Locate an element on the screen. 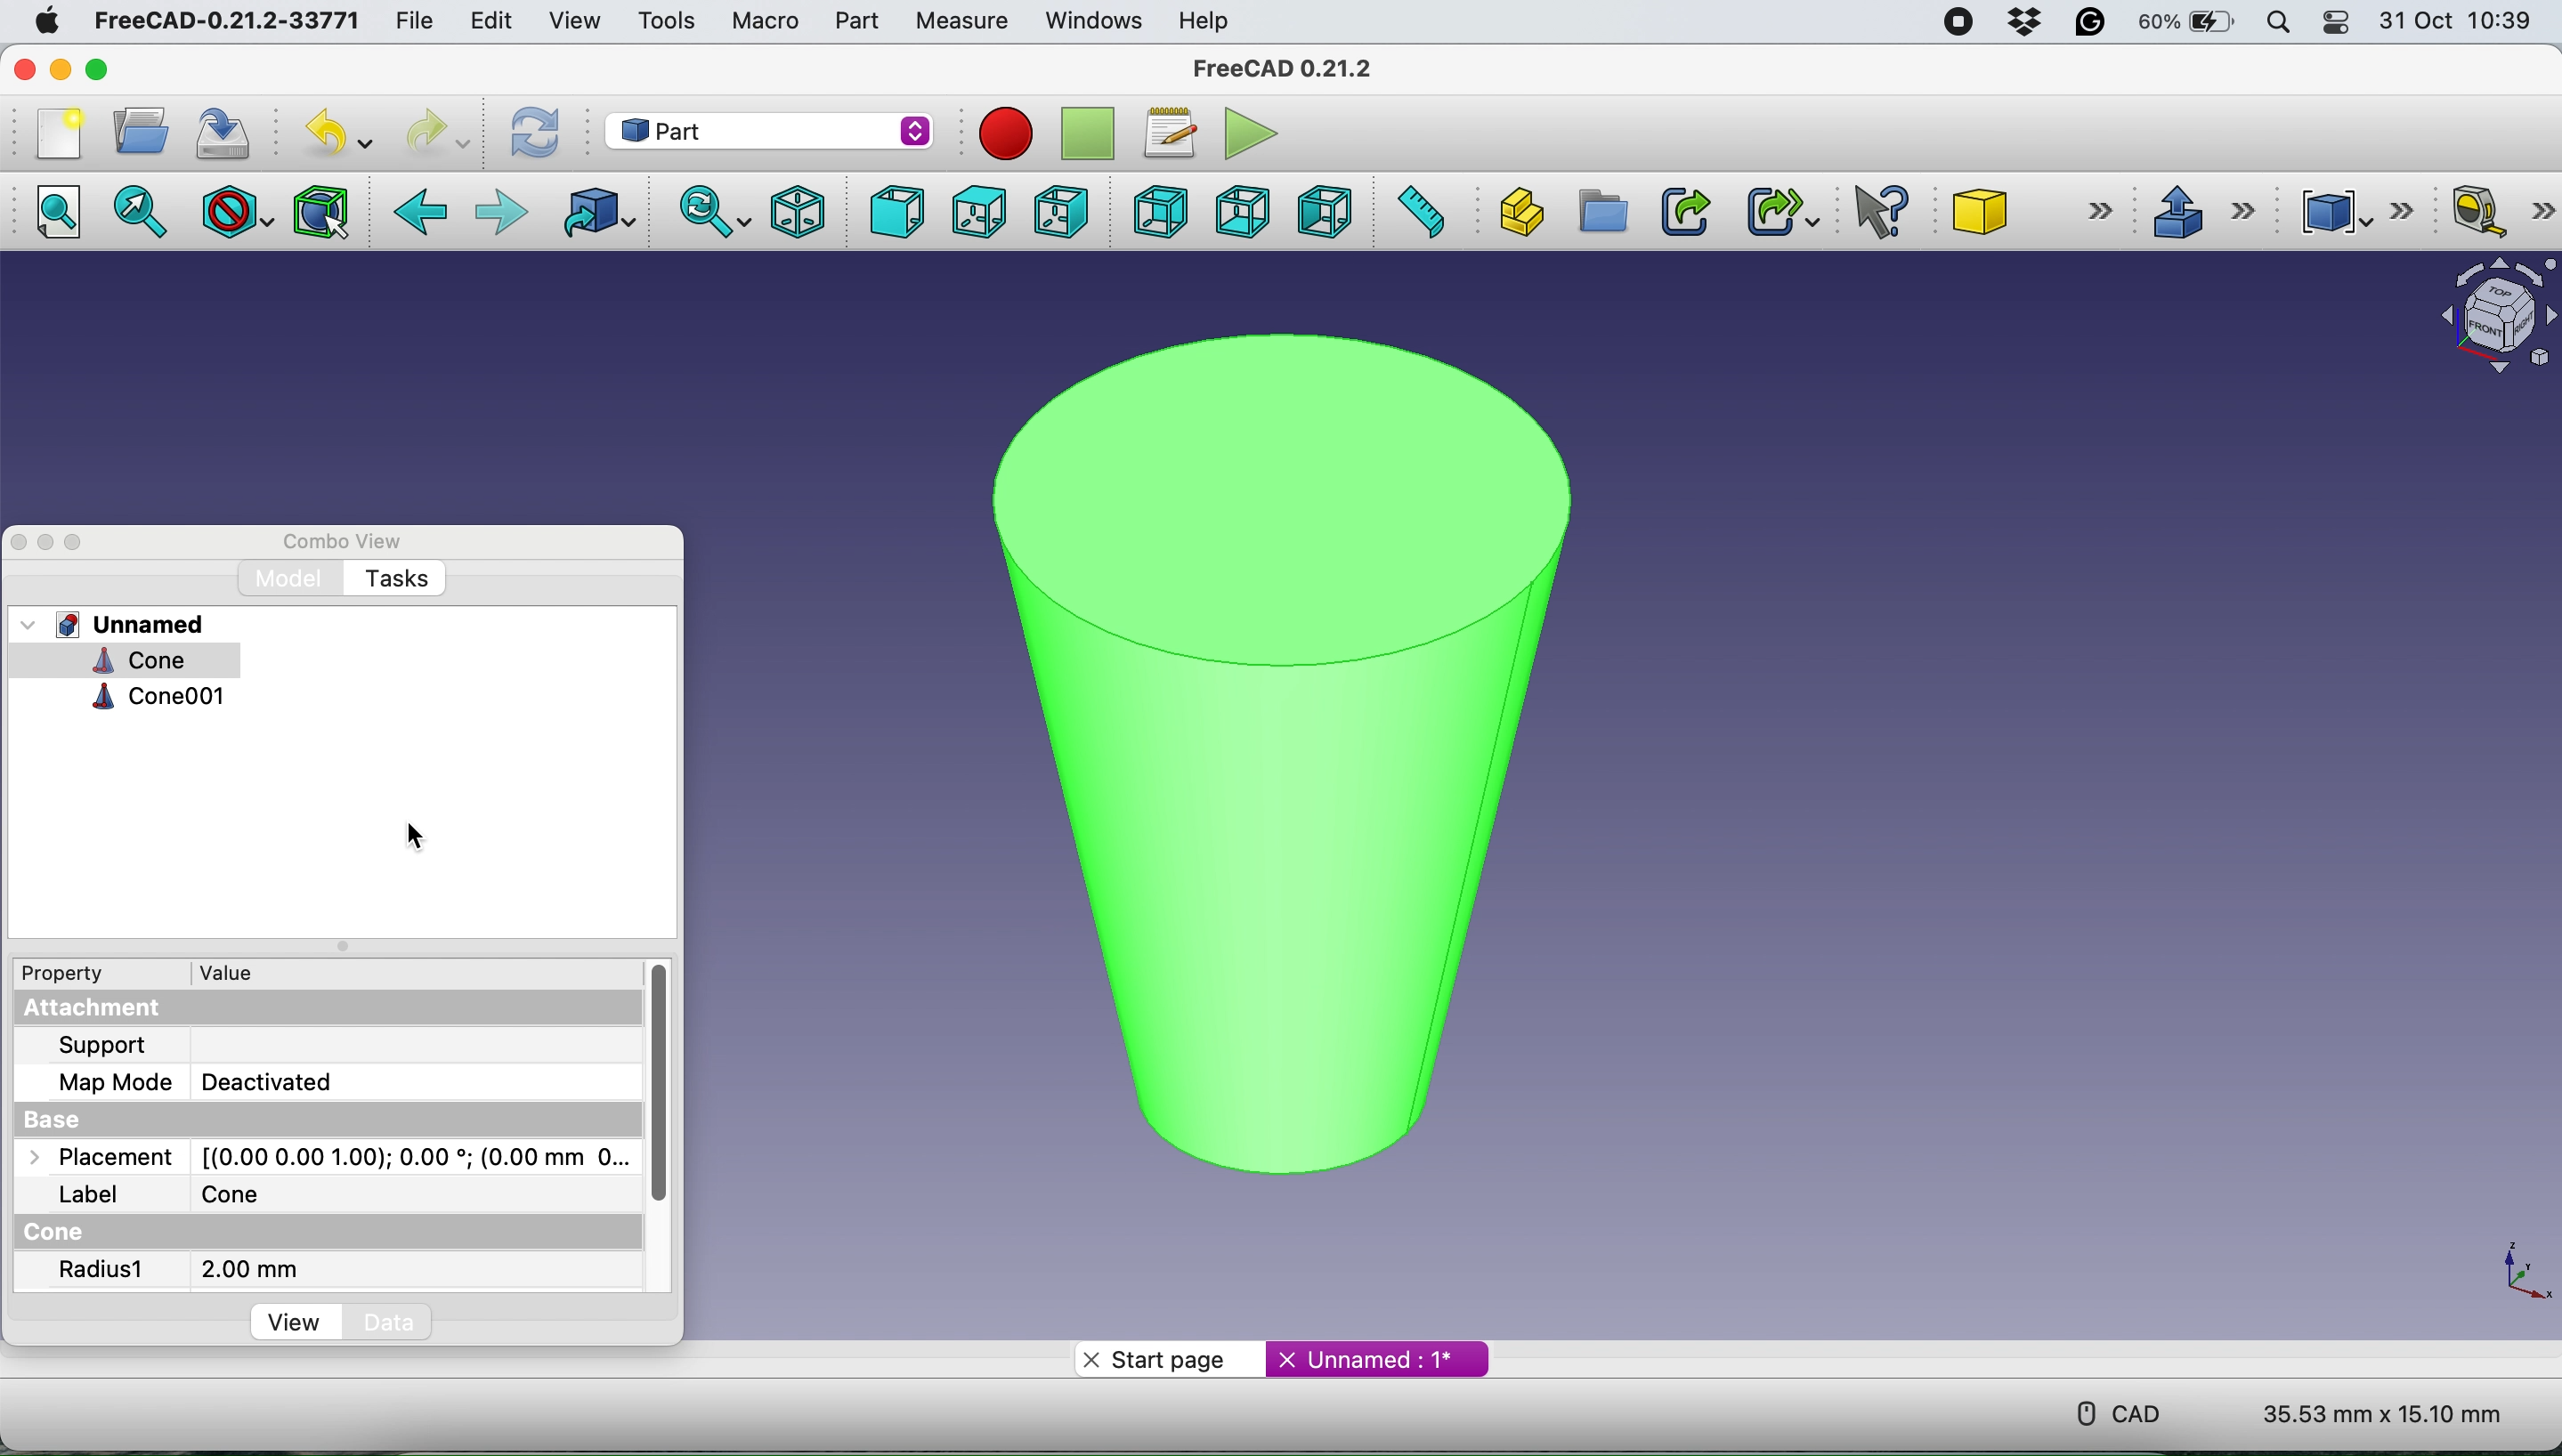 This screenshot has height=1456, width=2562. 60% is located at coordinates (2186, 24).